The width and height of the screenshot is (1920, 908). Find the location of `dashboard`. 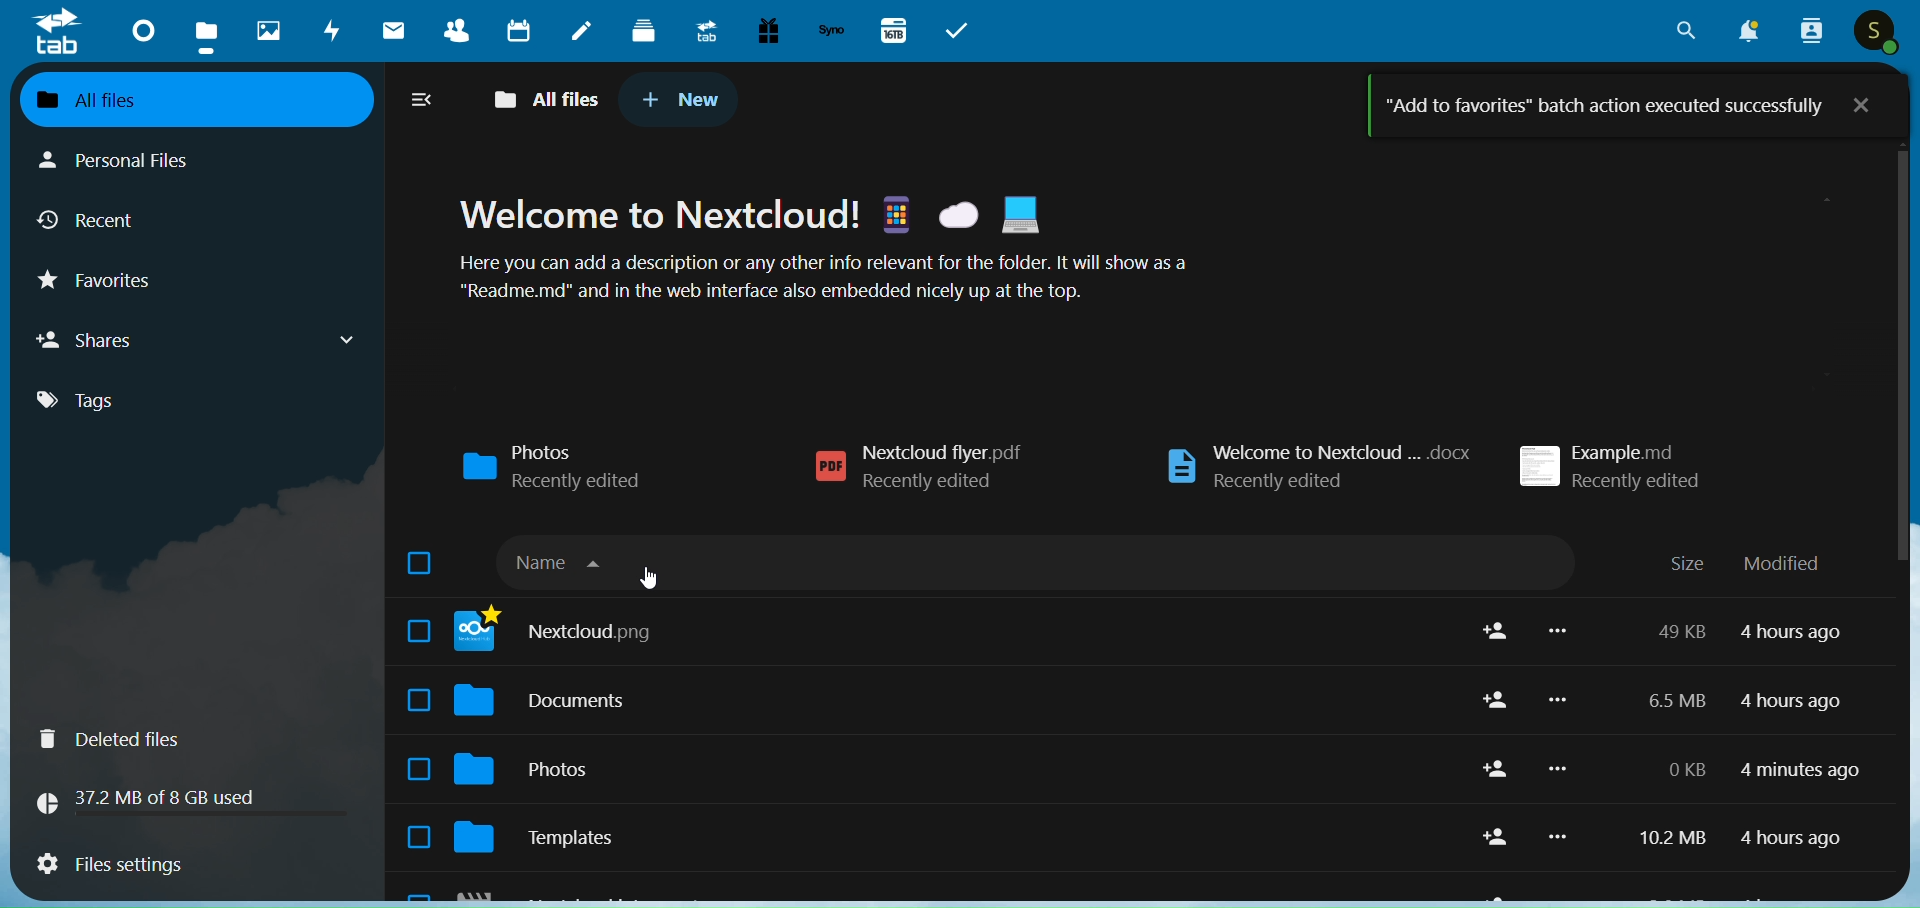

dashboard is located at coordinates (138, 32).